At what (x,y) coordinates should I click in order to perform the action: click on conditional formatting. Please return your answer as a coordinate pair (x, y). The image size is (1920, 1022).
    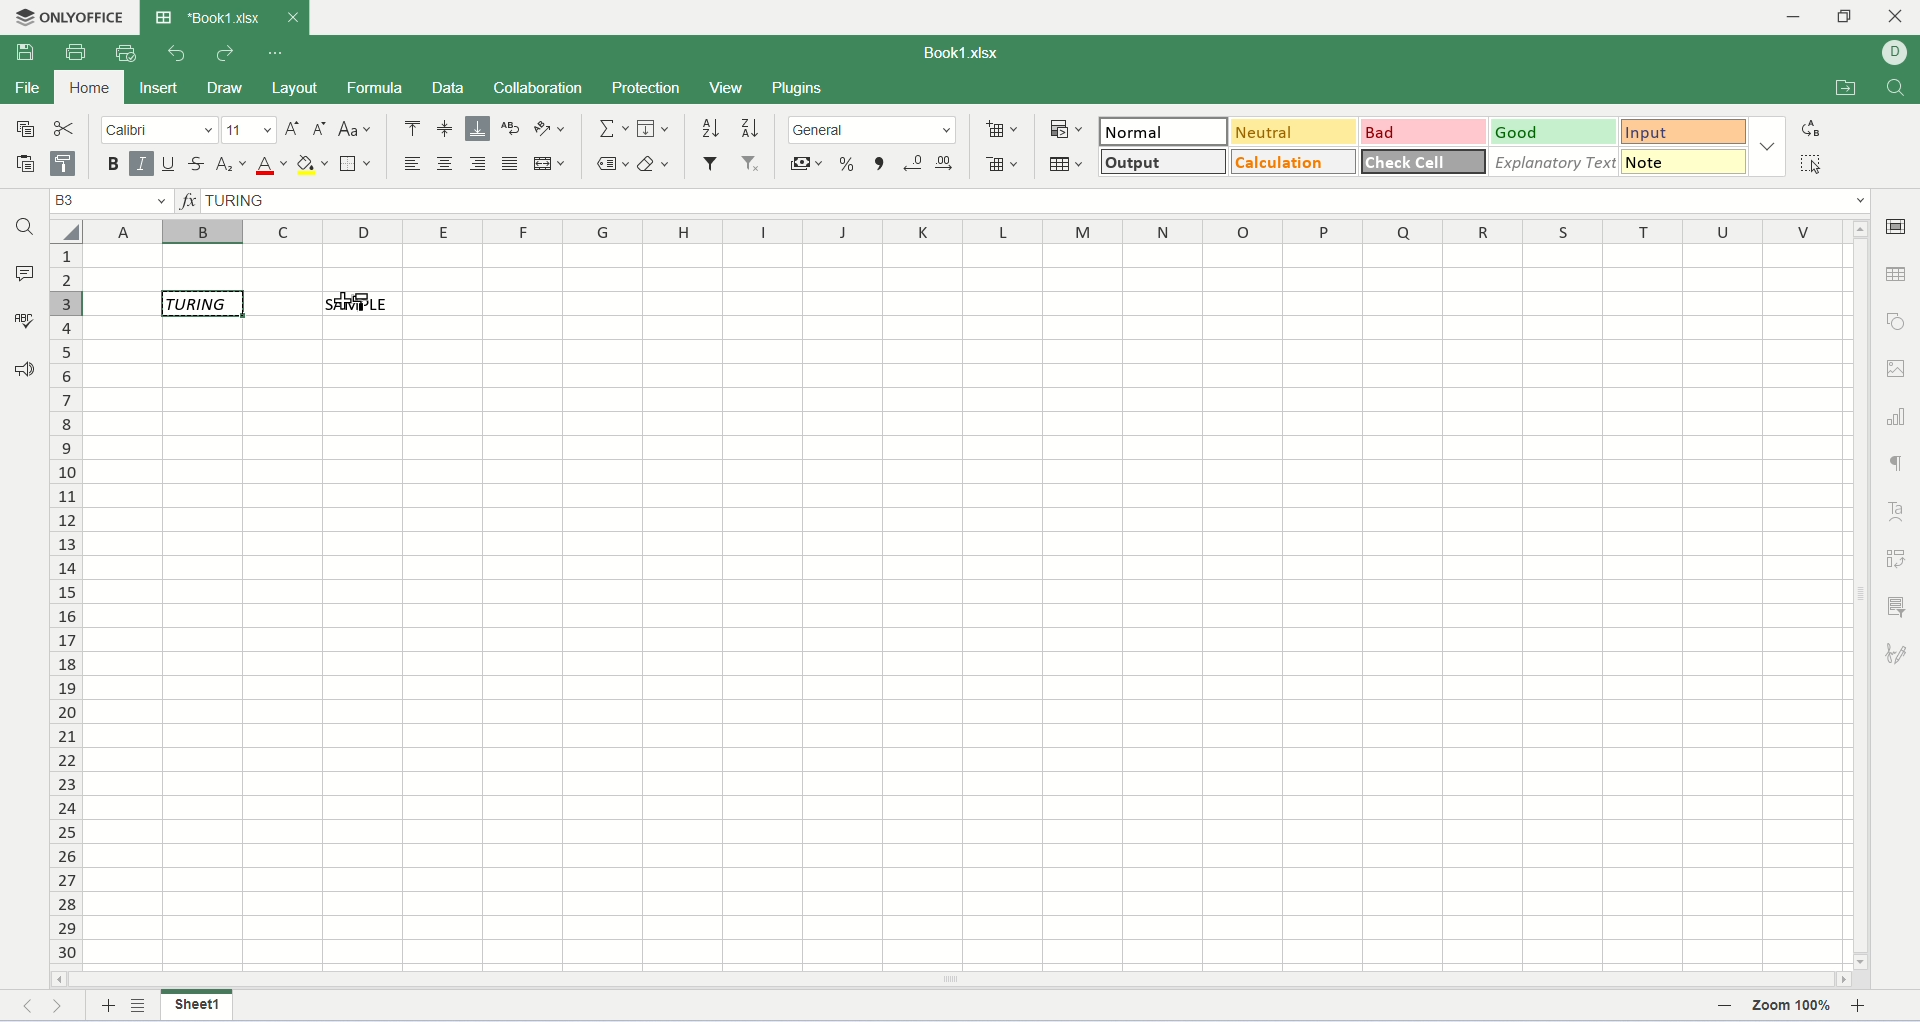
    Looking at the image, I should click on (1068, 130).